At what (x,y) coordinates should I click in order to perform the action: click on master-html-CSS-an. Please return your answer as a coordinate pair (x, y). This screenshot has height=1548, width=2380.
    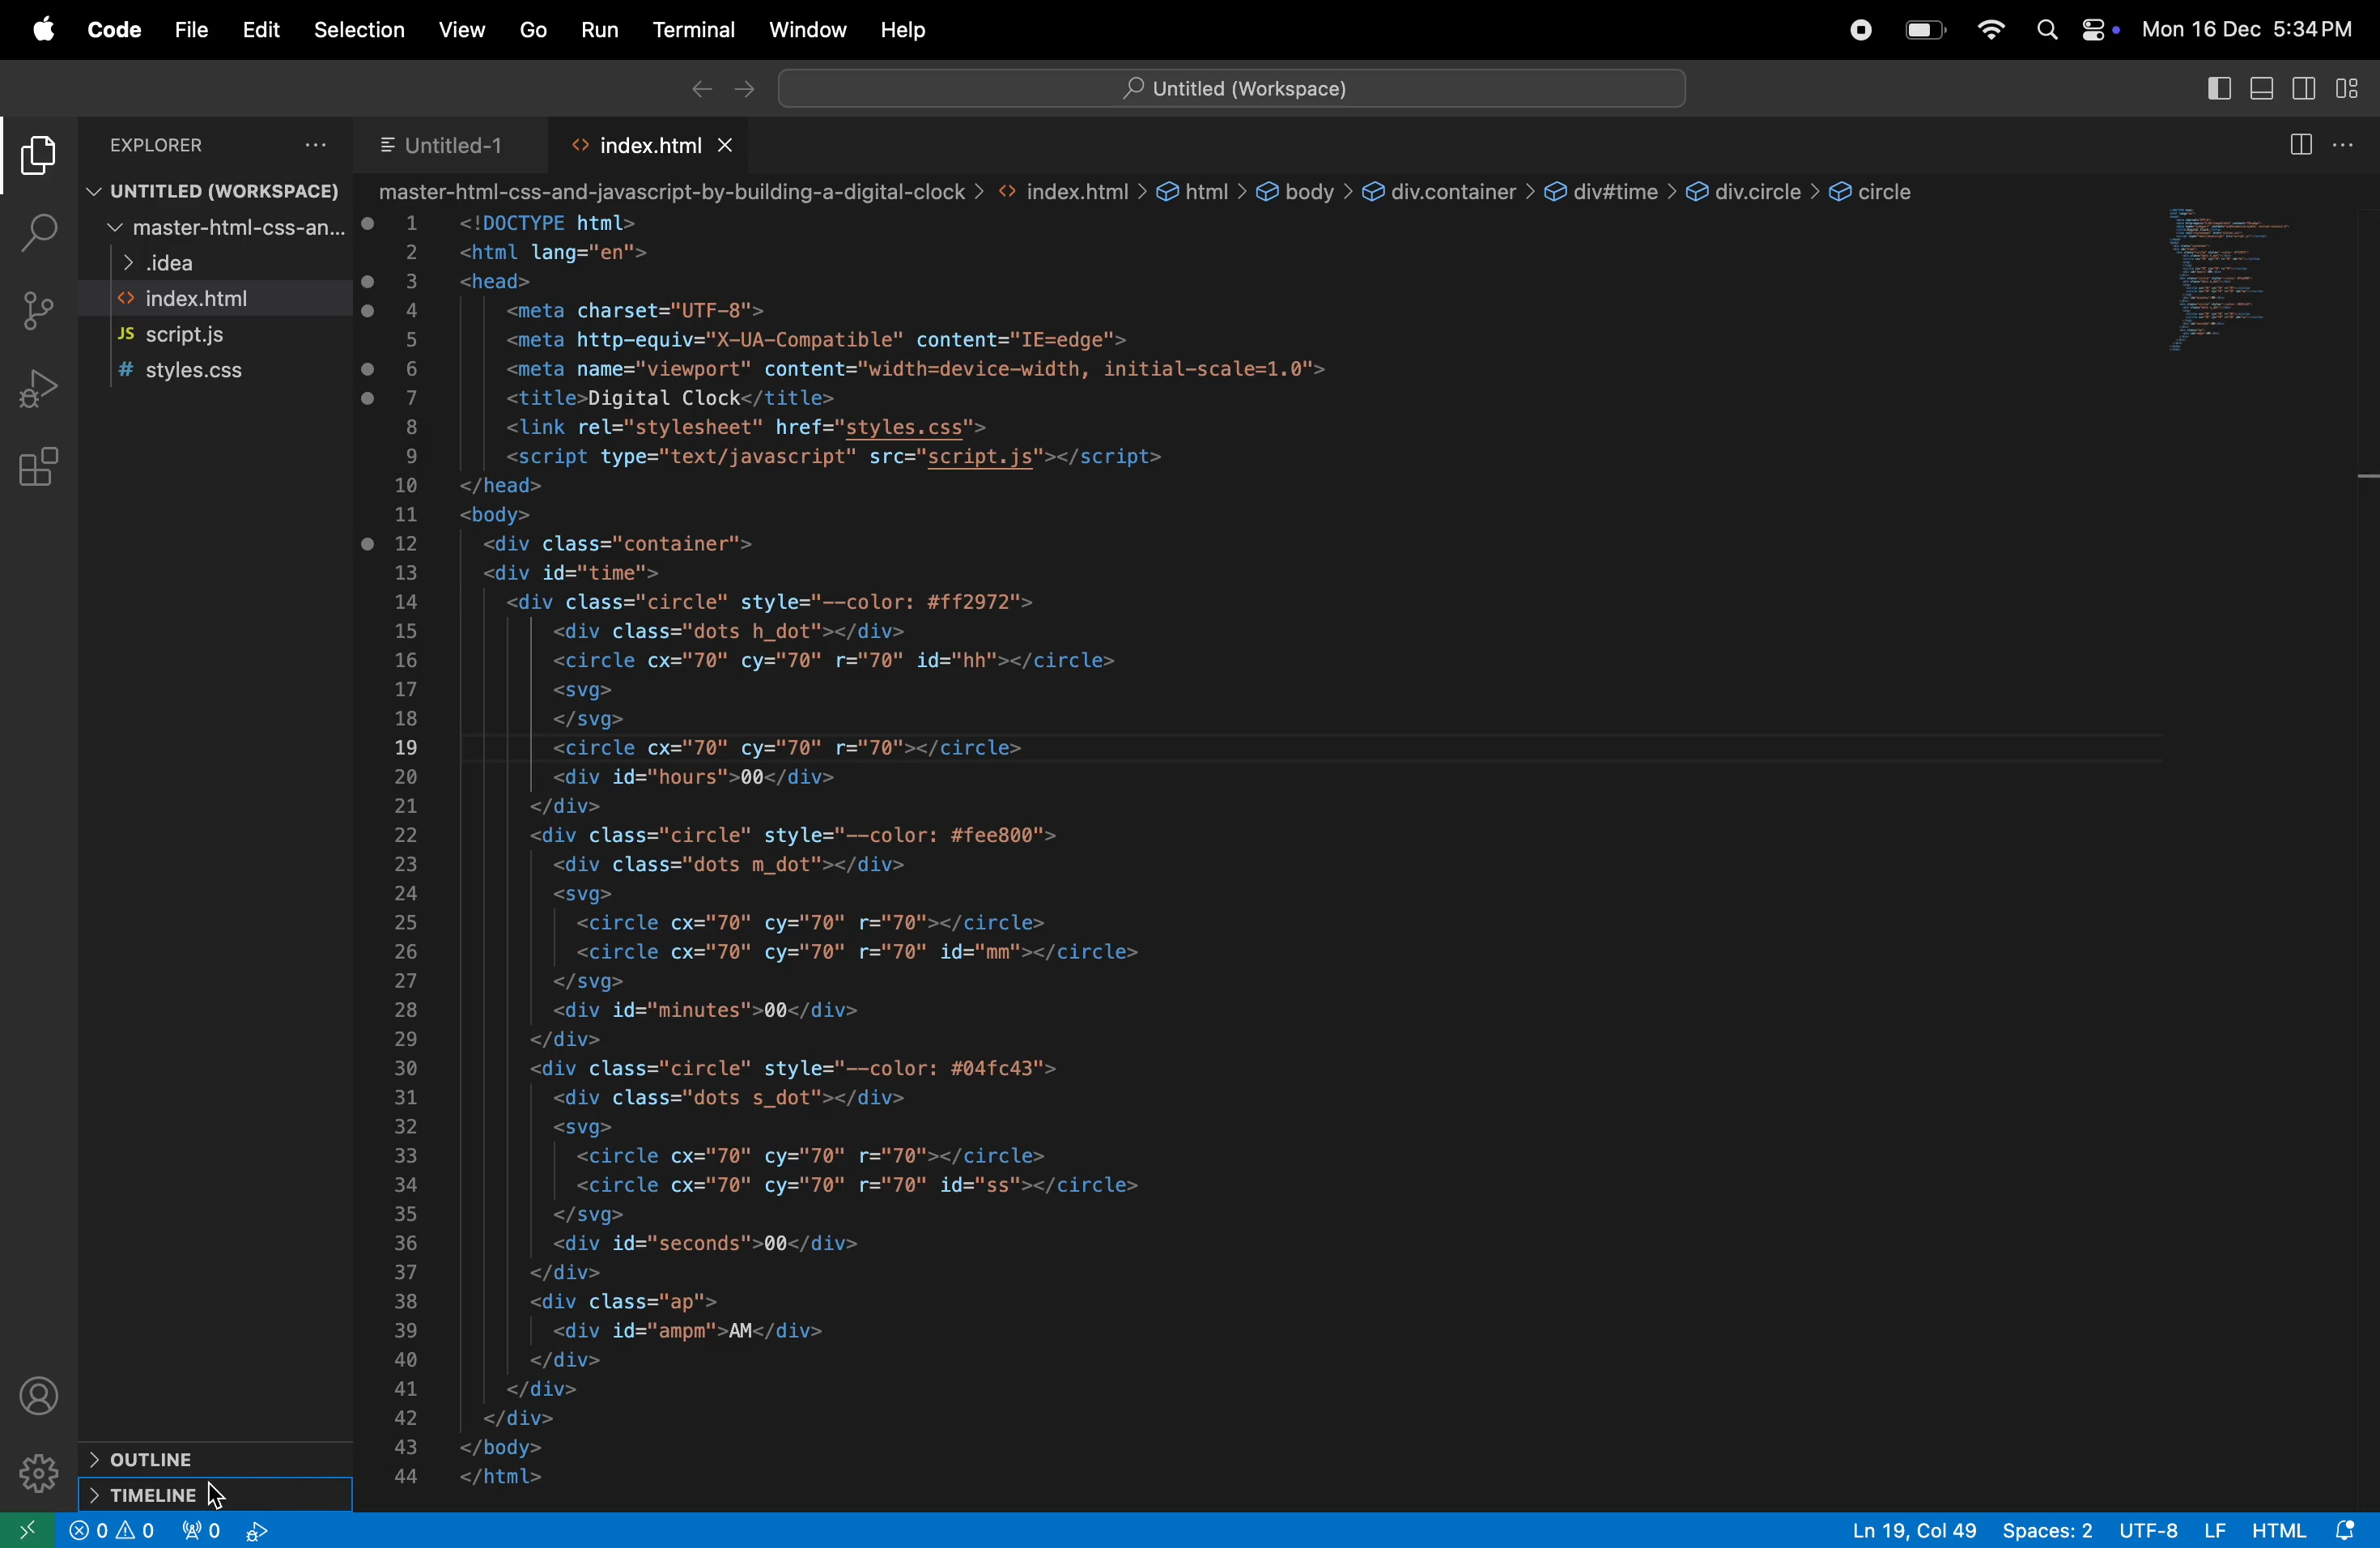
    Looking at the image, I should click on (218, 231).